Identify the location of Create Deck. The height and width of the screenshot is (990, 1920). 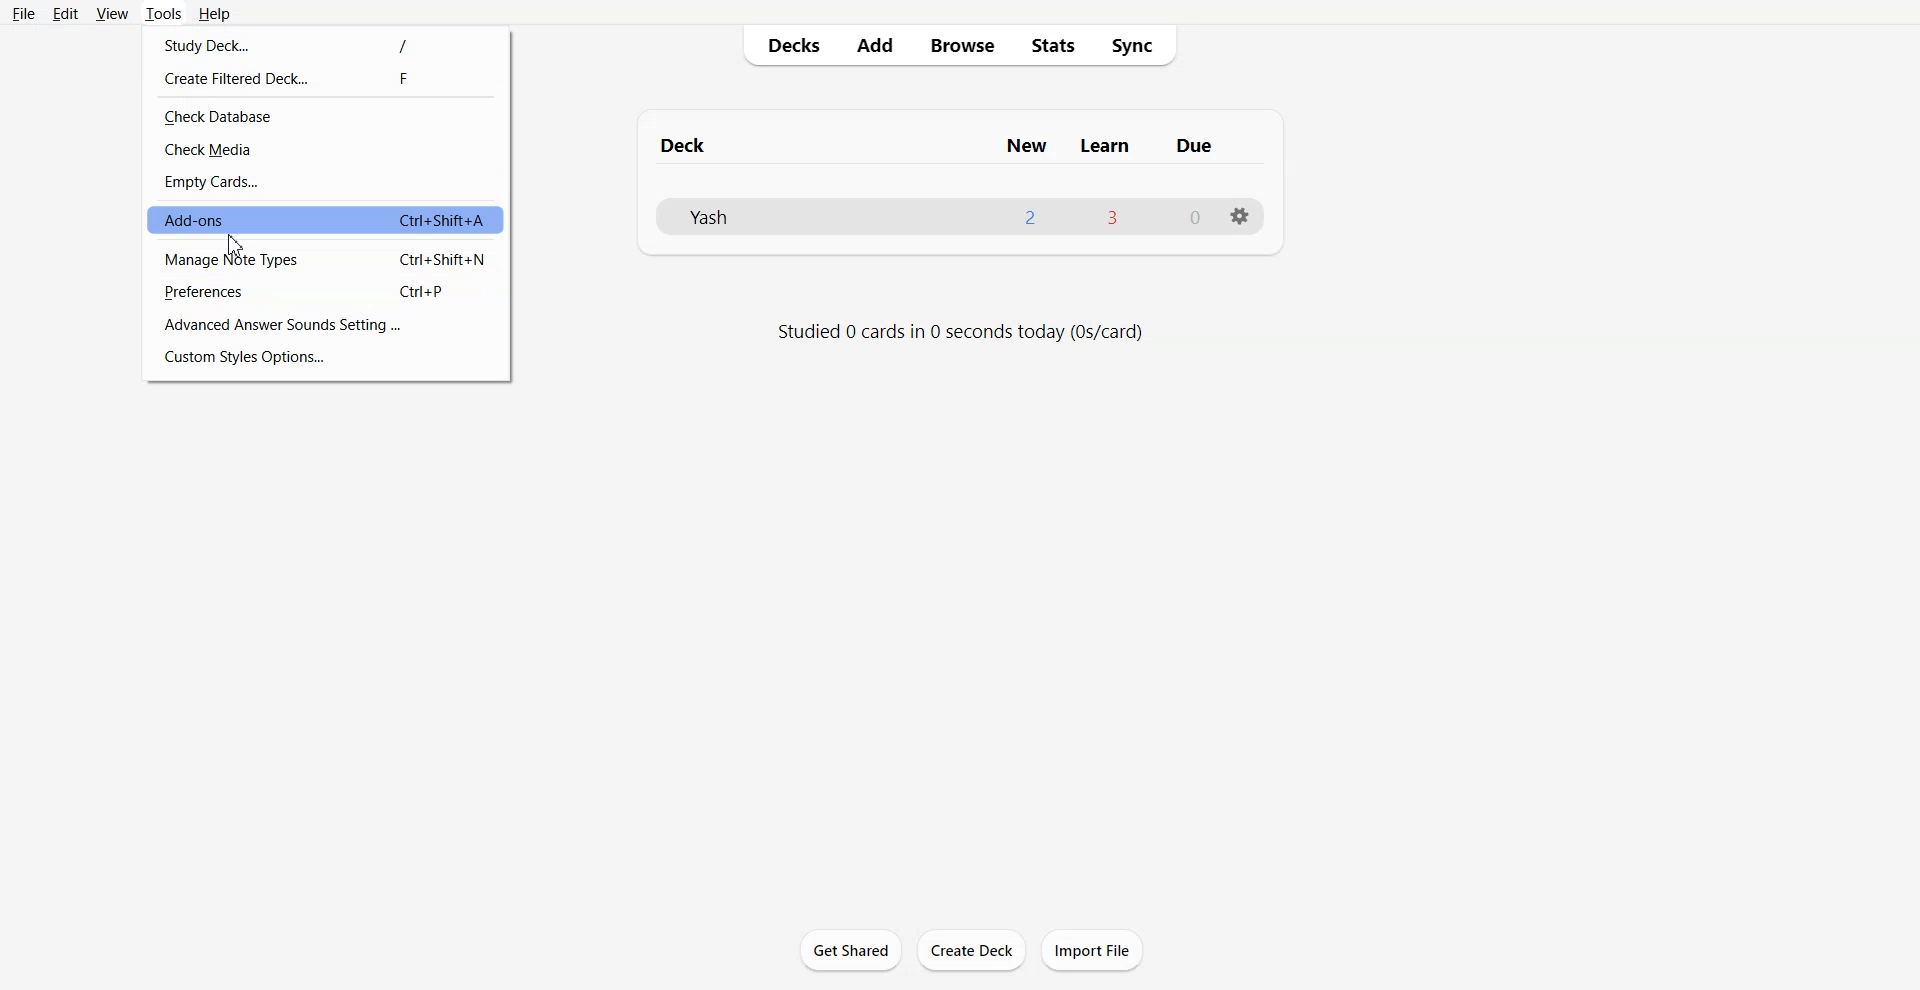
(971, 950).